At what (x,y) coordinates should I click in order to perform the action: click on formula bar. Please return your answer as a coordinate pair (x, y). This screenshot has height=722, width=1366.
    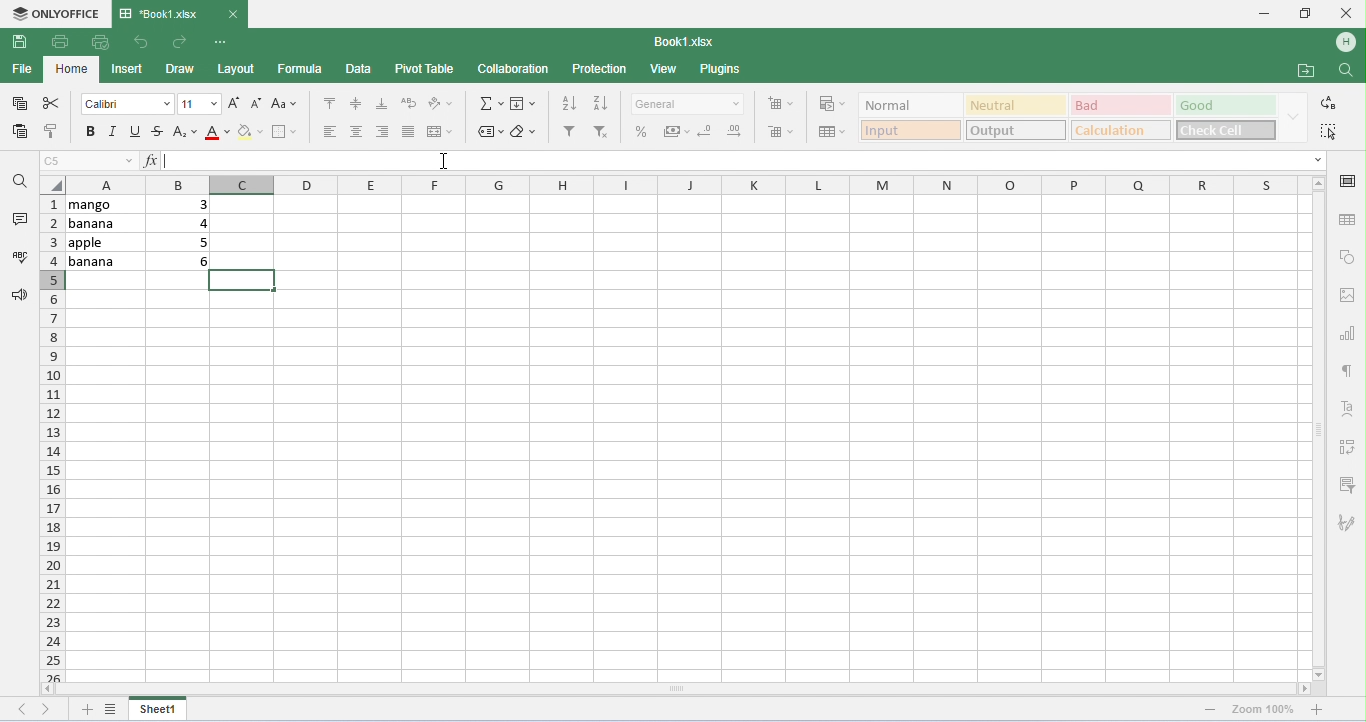
    Looking at the image, I should click on (731, 161).